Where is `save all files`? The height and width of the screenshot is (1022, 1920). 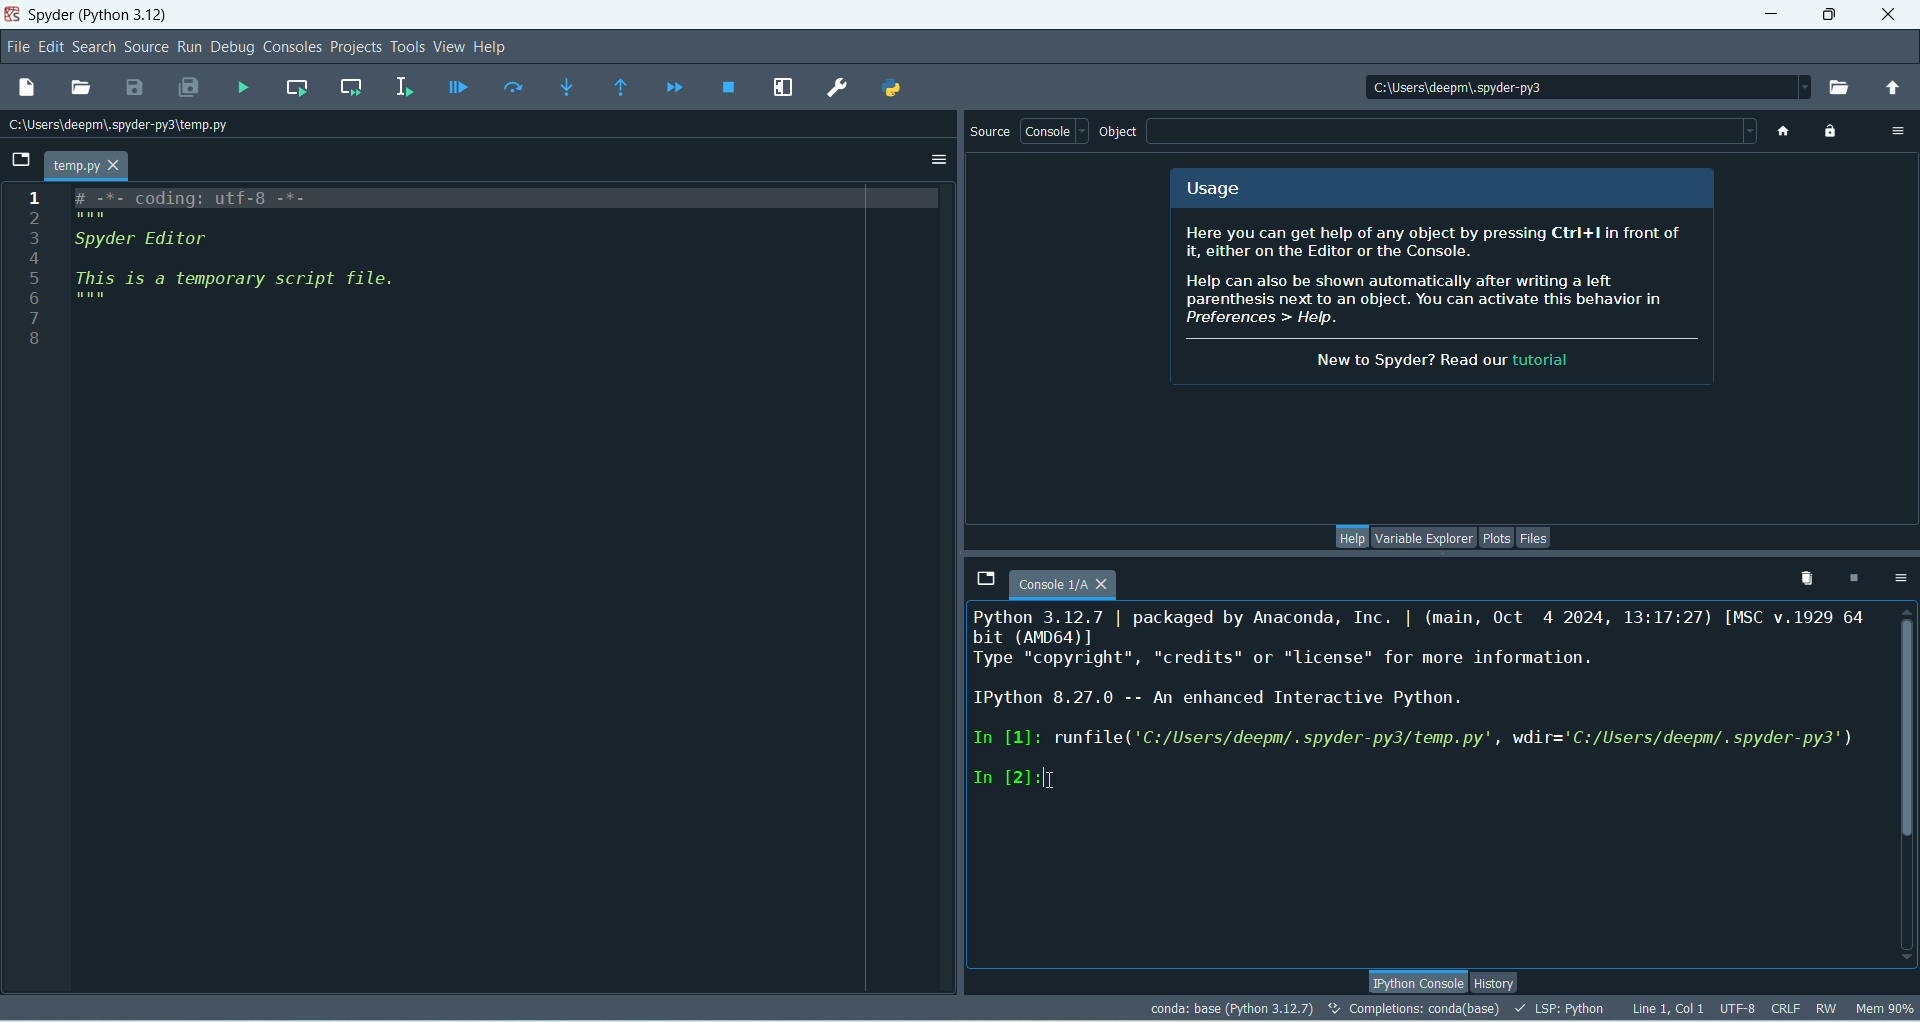
save all files is located at coordinates (191, 86).